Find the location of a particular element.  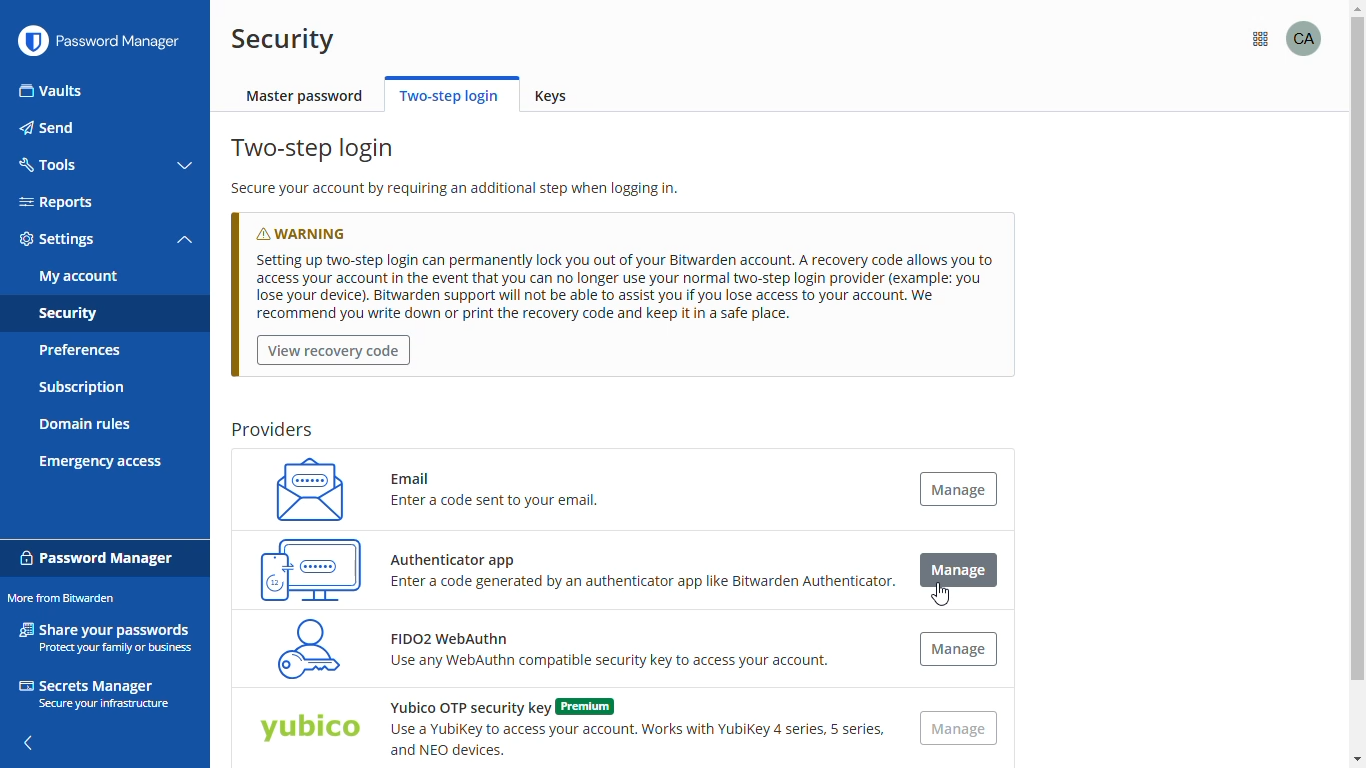

share your passwords is located at coordinates (108, 636).